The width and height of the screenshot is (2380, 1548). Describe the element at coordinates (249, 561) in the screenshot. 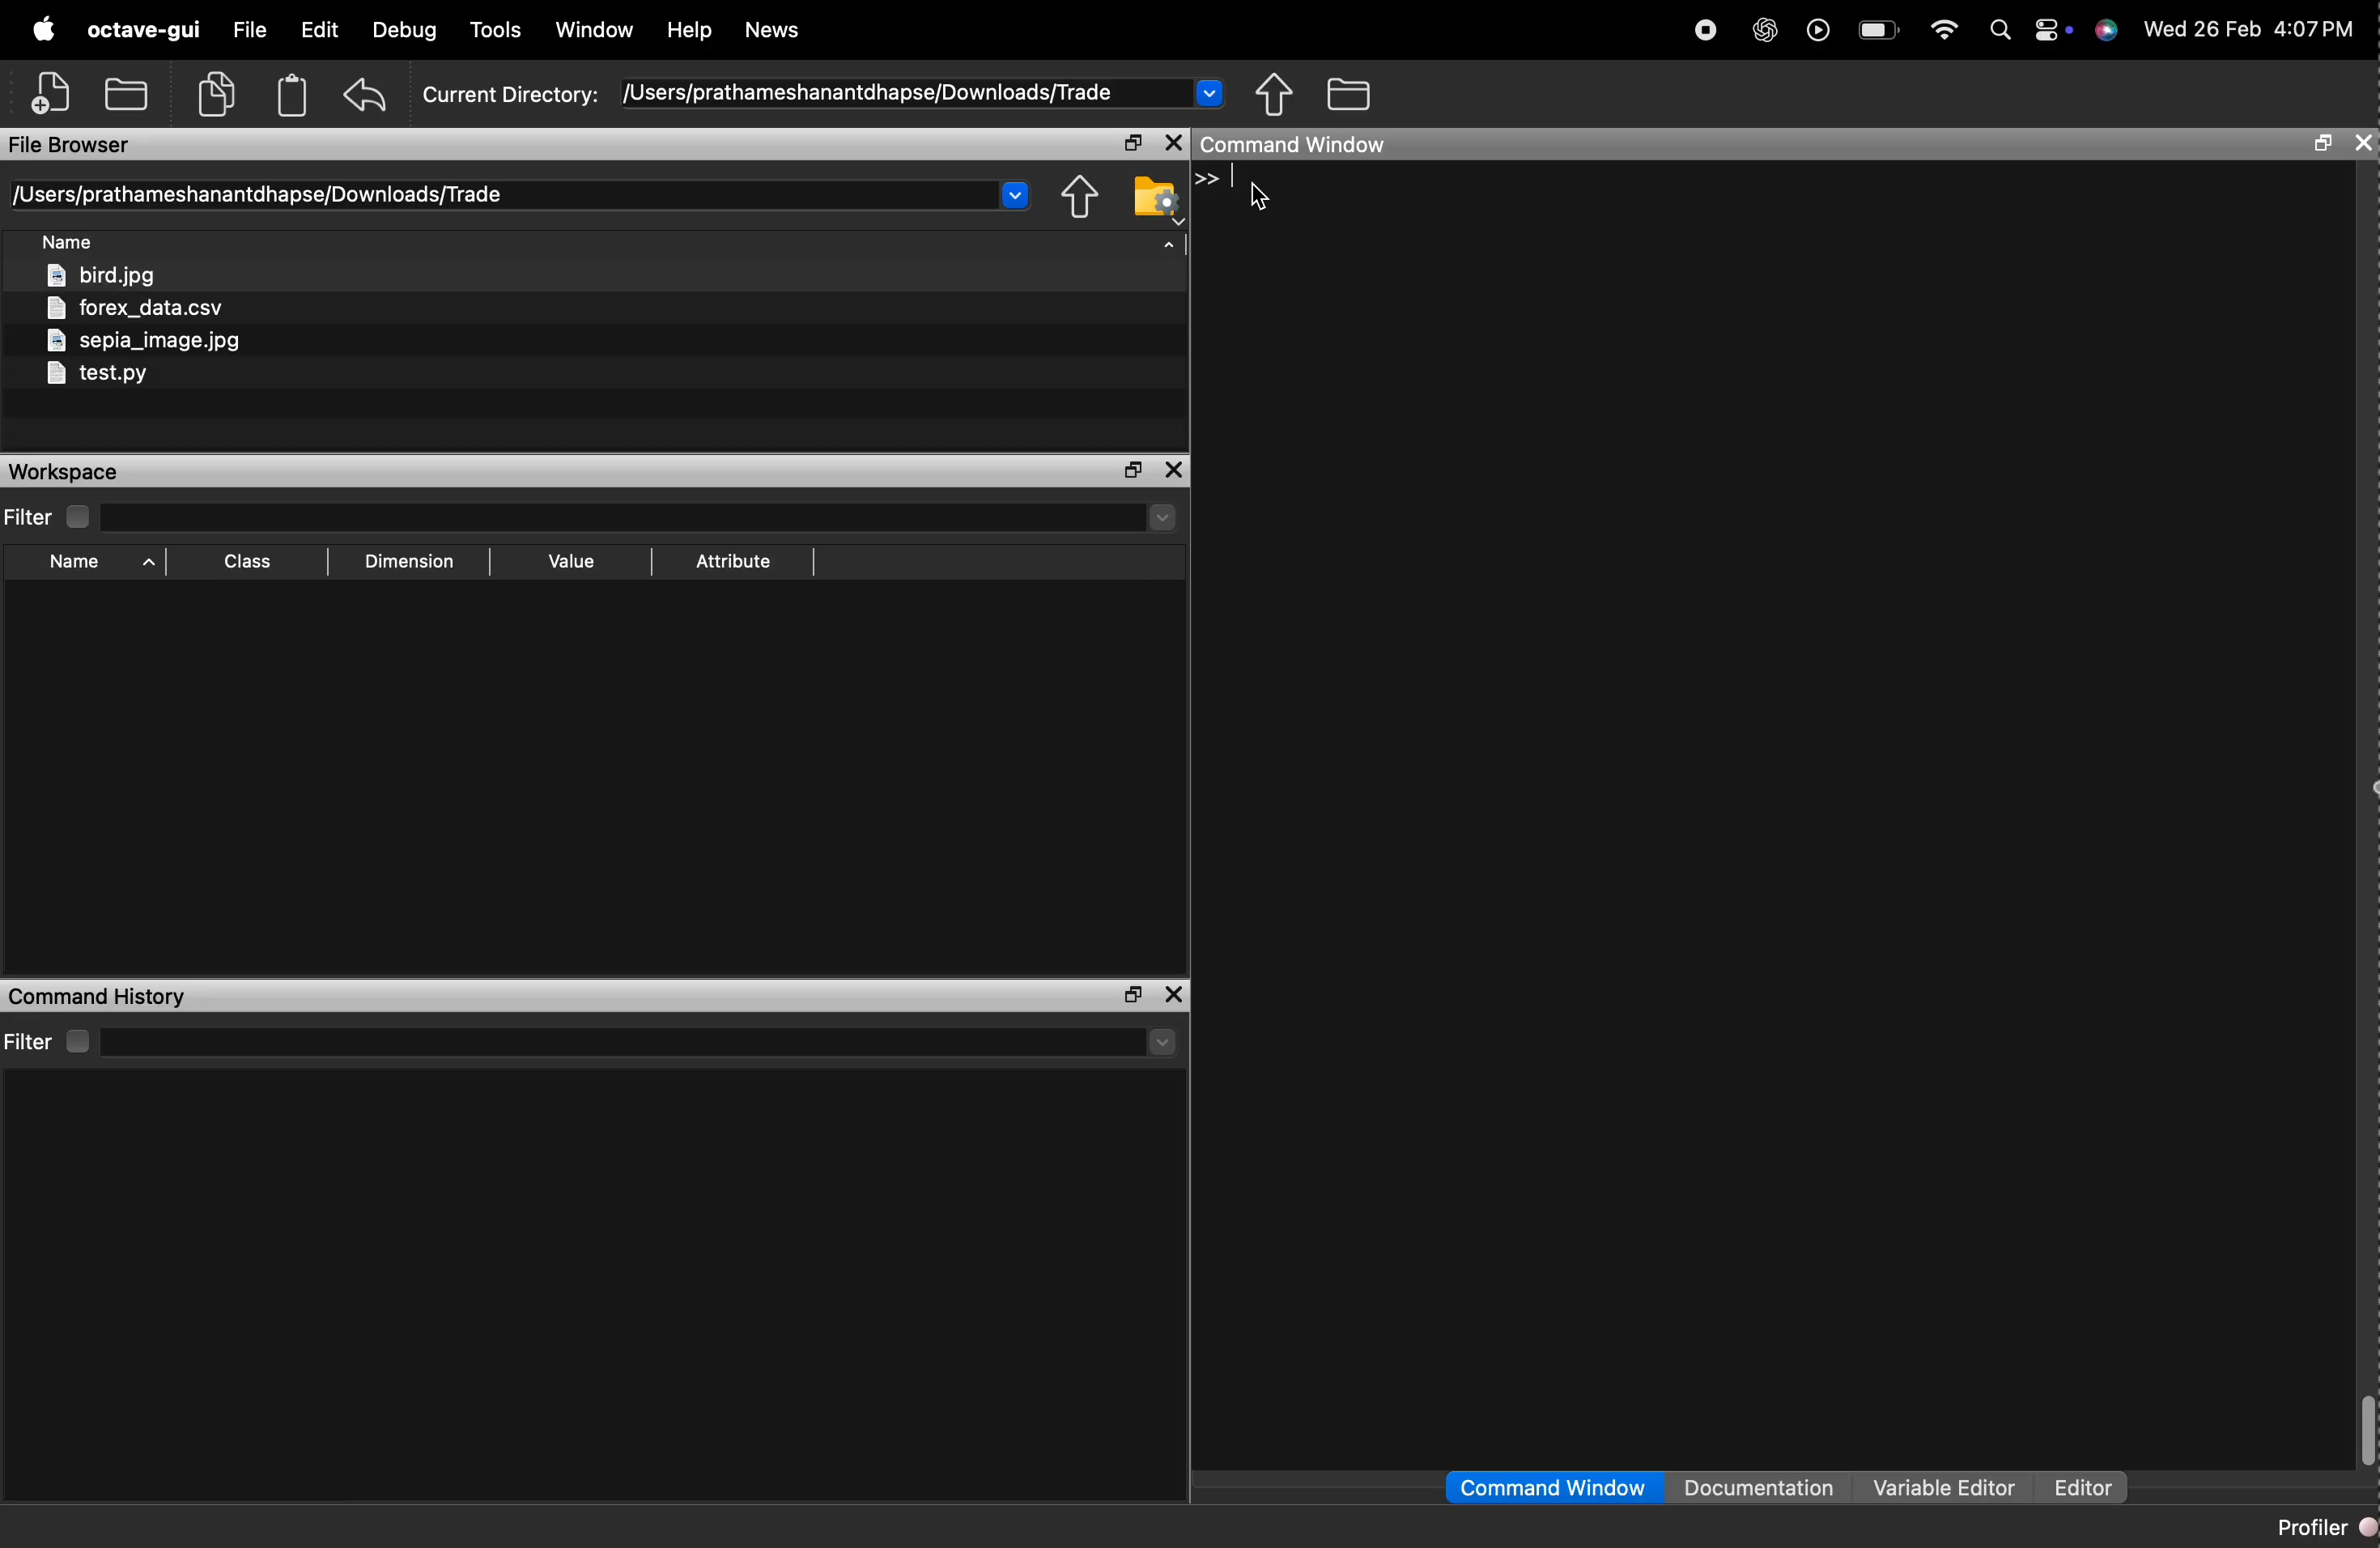

I see `Class` at that location.